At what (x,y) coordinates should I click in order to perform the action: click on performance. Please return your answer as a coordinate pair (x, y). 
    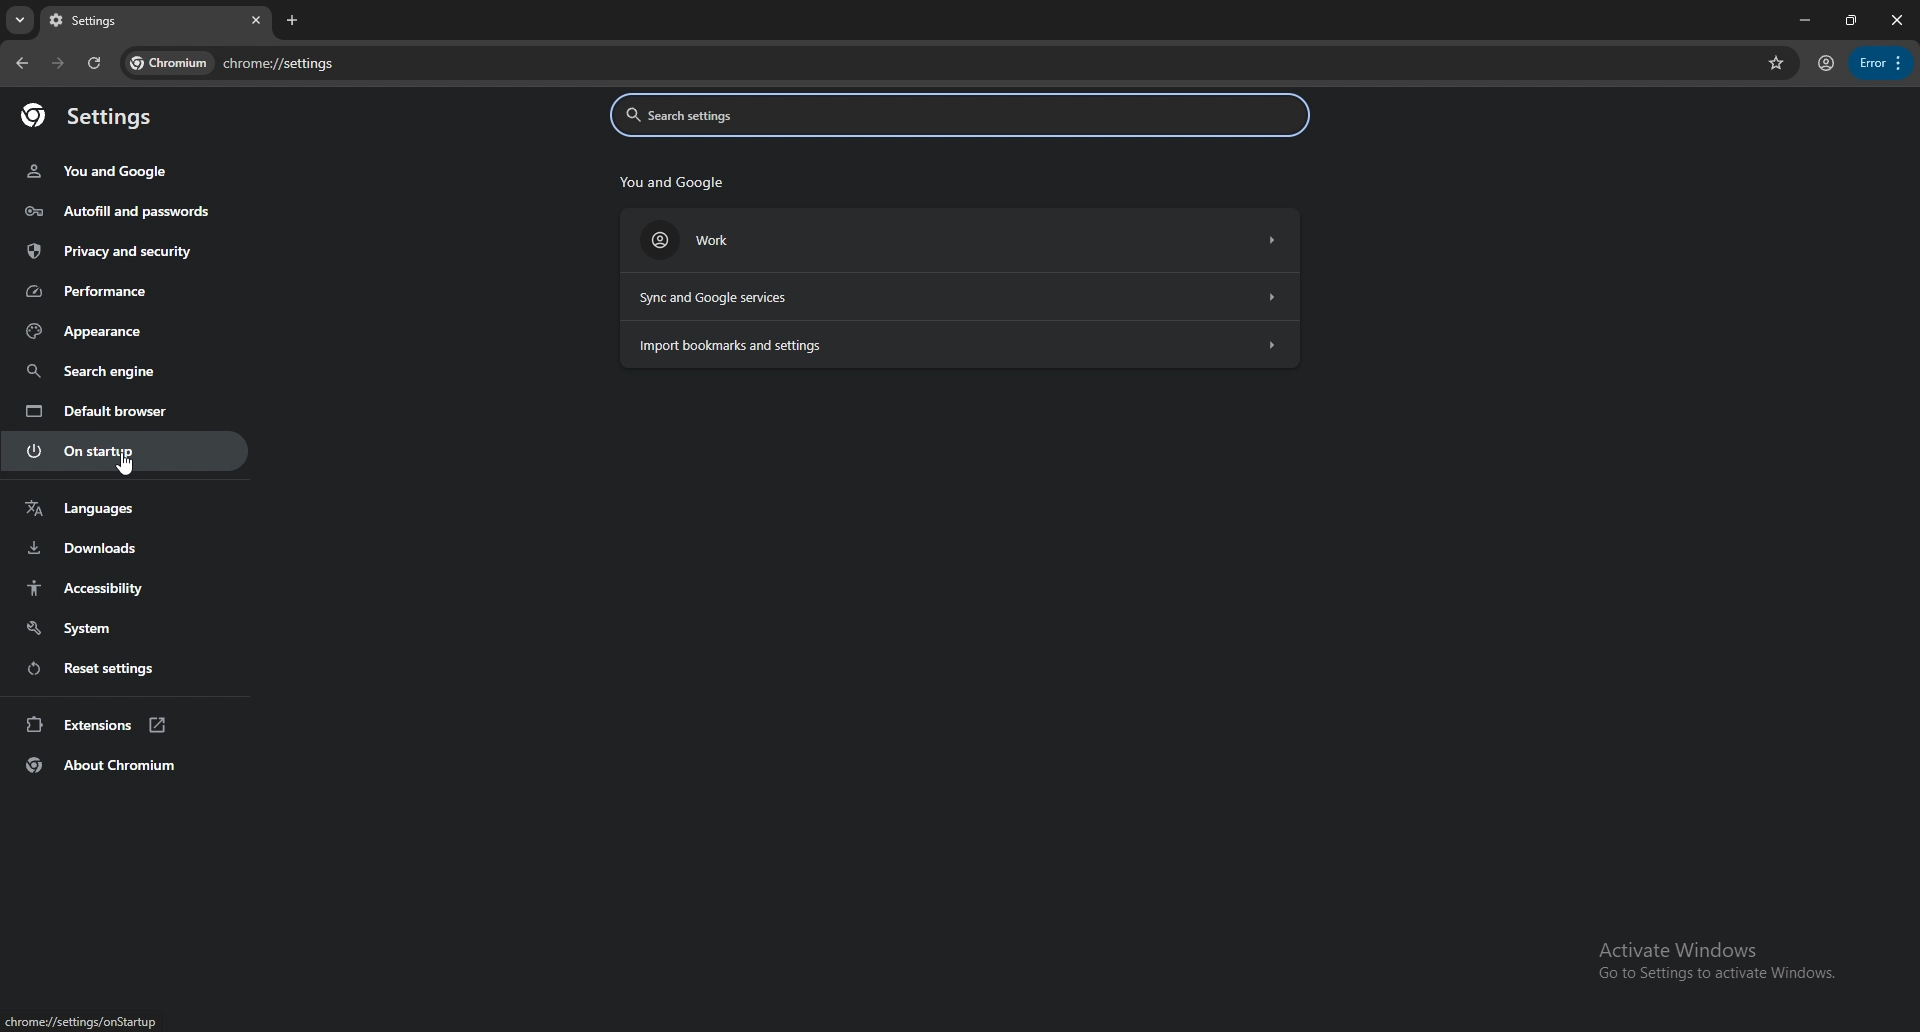
    Looking at the image, I should click on (117, 290).